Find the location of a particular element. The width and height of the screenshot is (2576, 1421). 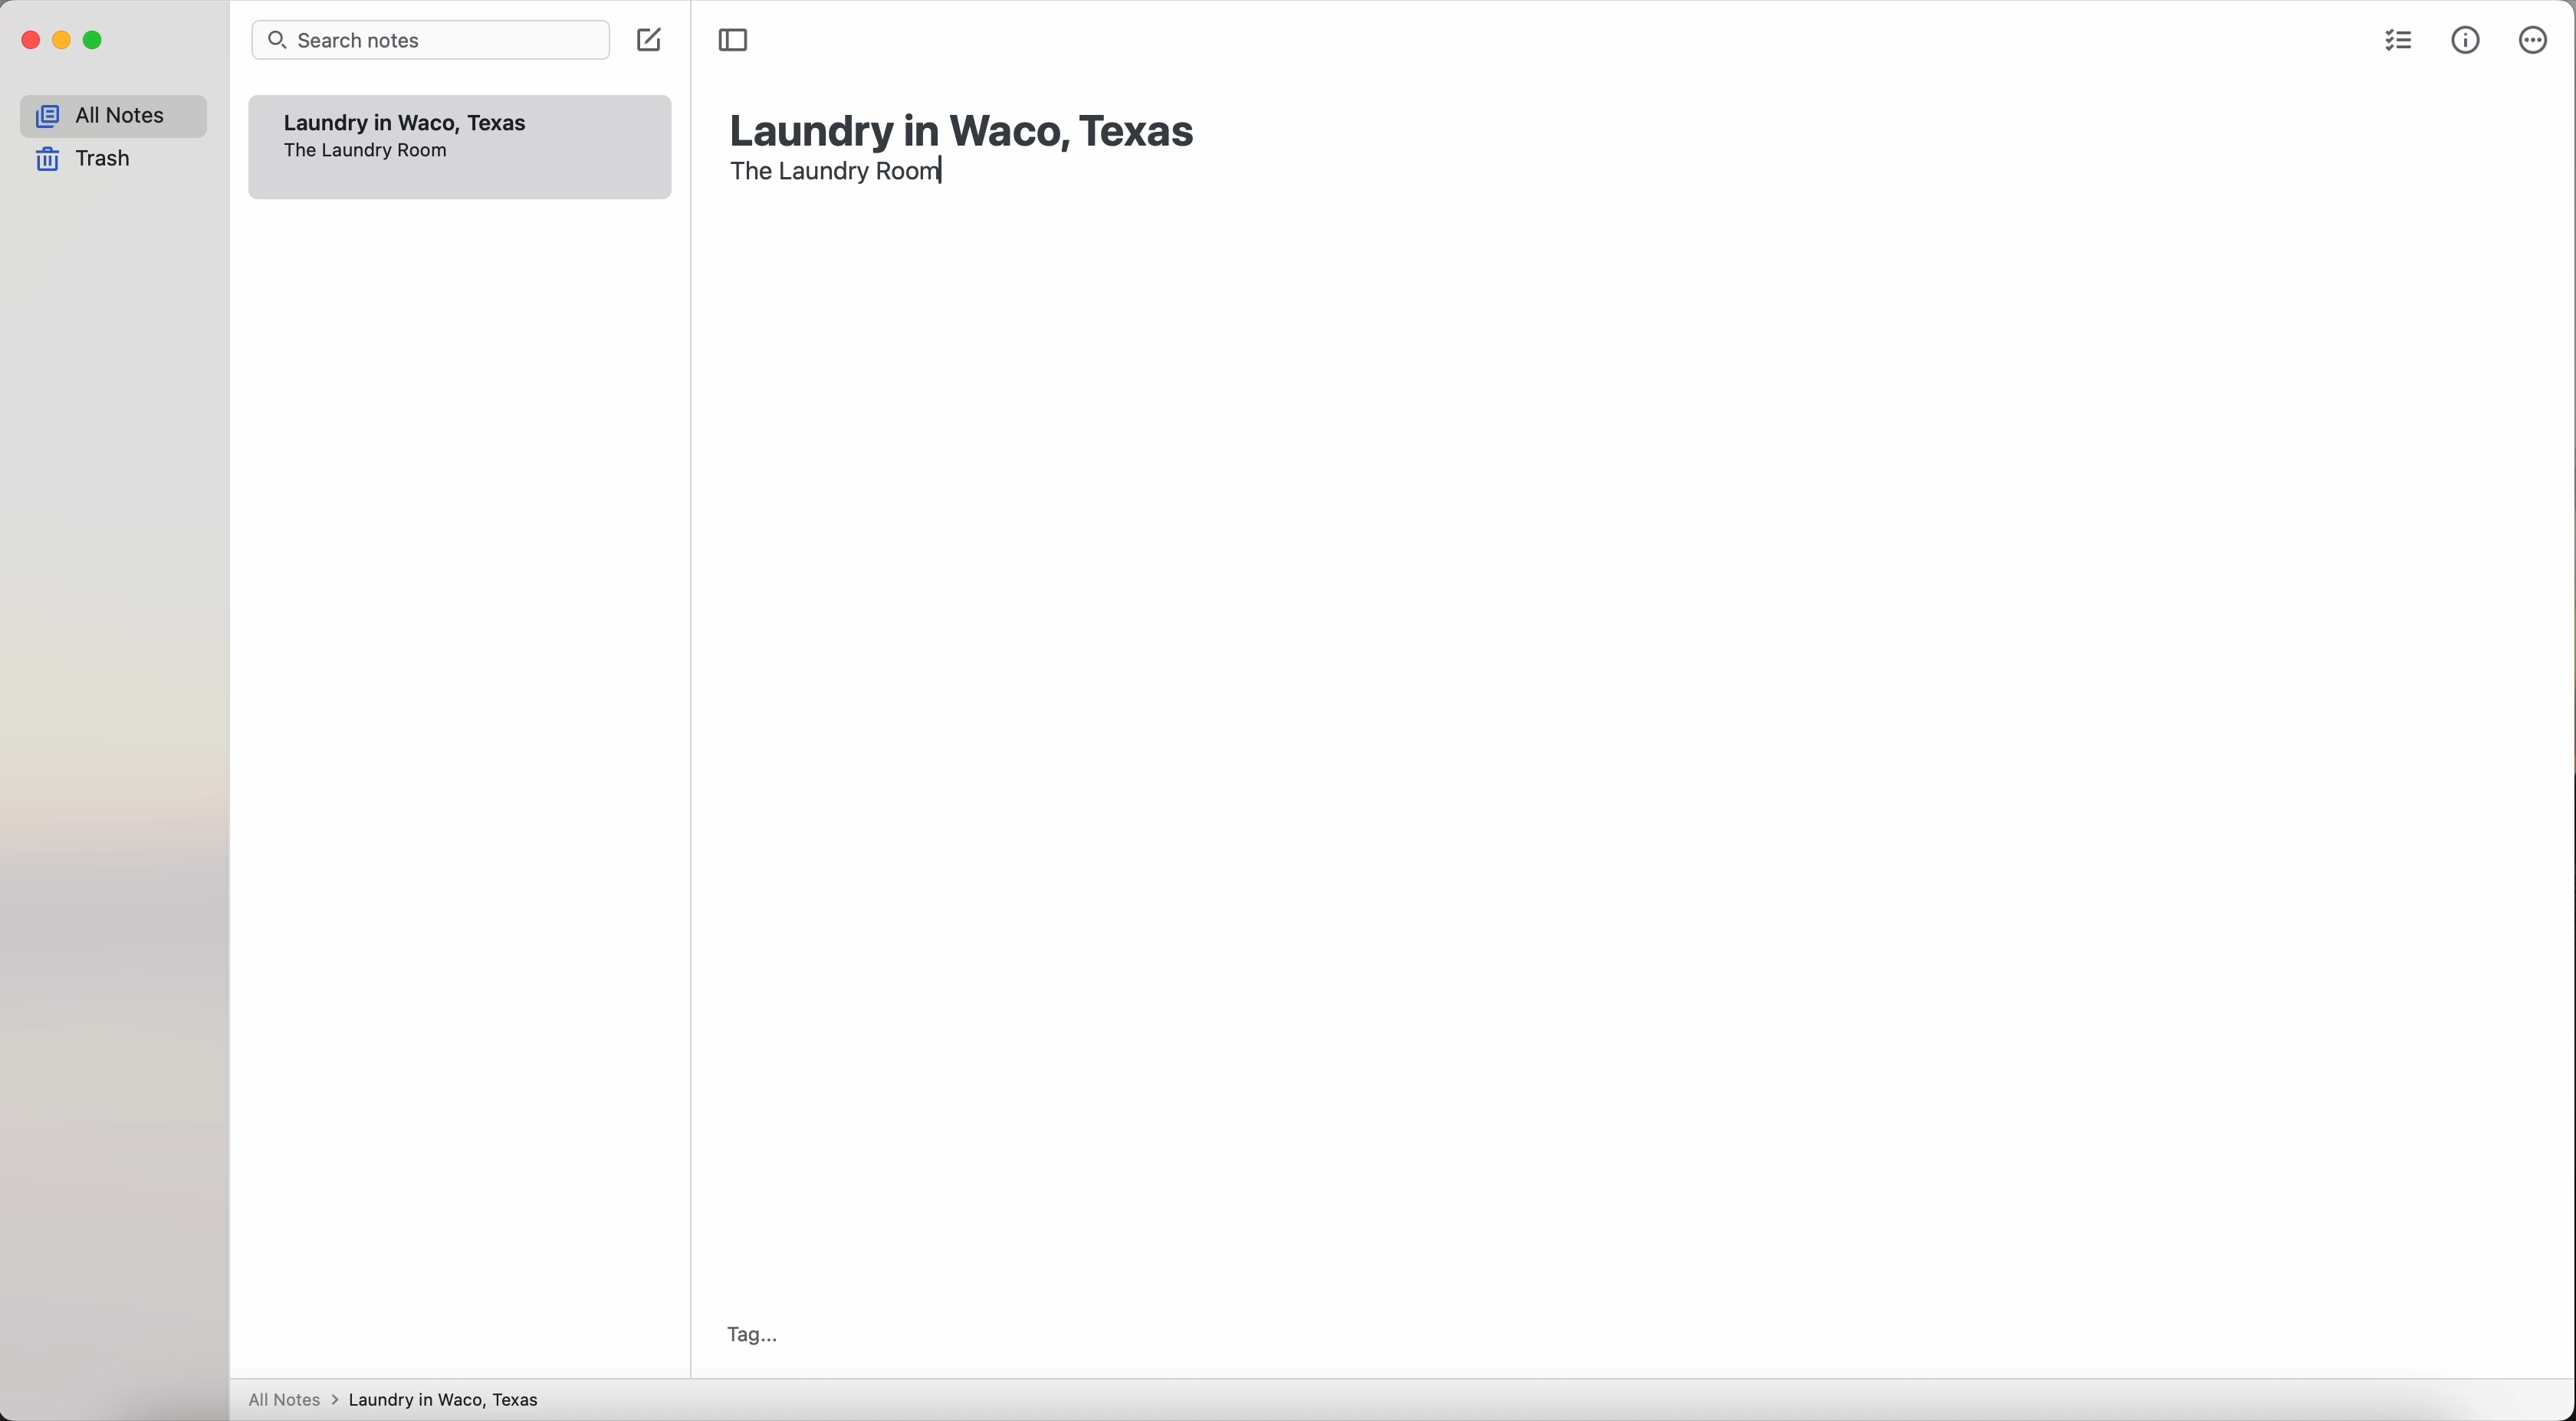

click on create note is located at coordinates (655, 45).